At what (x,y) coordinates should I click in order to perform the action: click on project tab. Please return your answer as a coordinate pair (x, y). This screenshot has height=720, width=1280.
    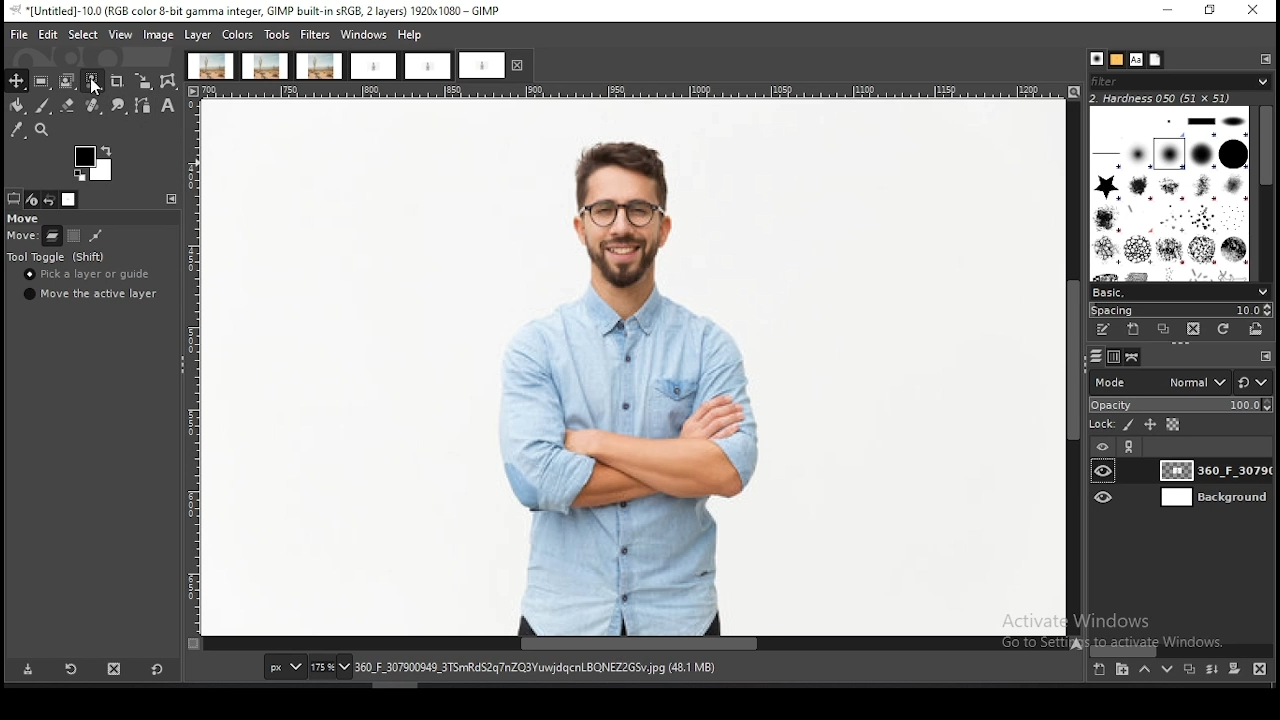
    Looking at the image, I should click on (210, 66).